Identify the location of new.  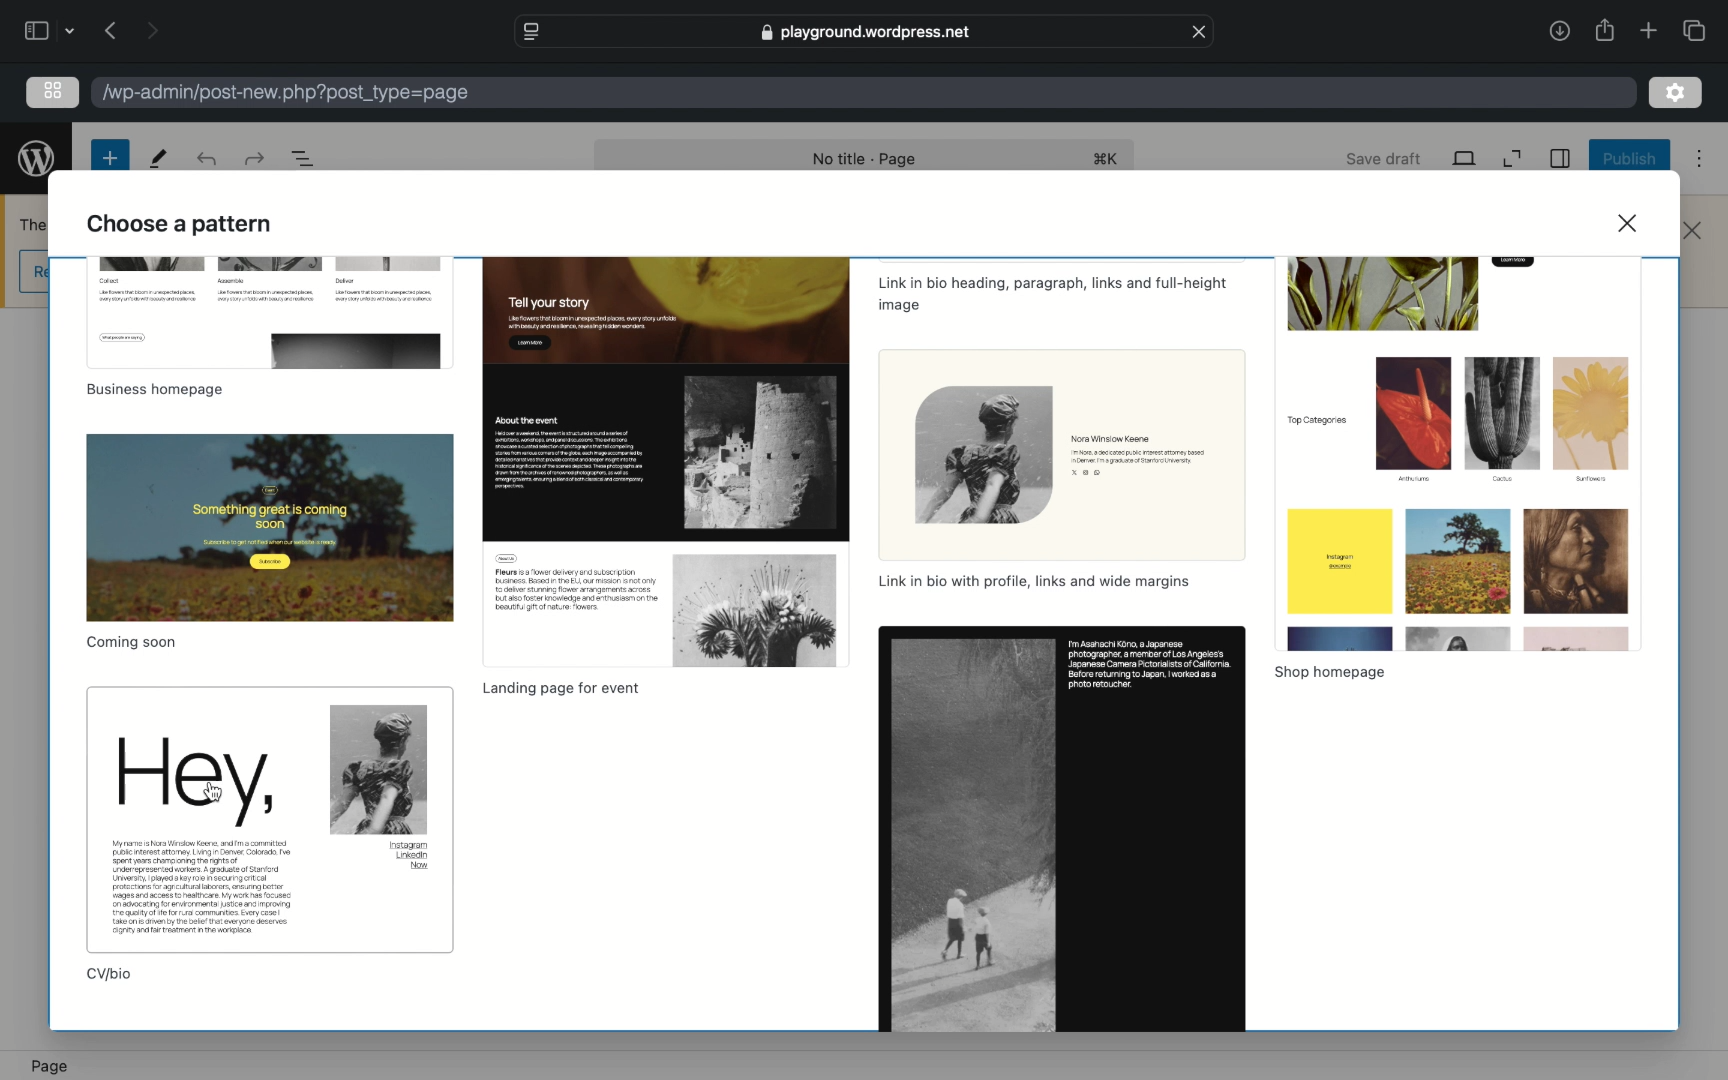
(110, 158).